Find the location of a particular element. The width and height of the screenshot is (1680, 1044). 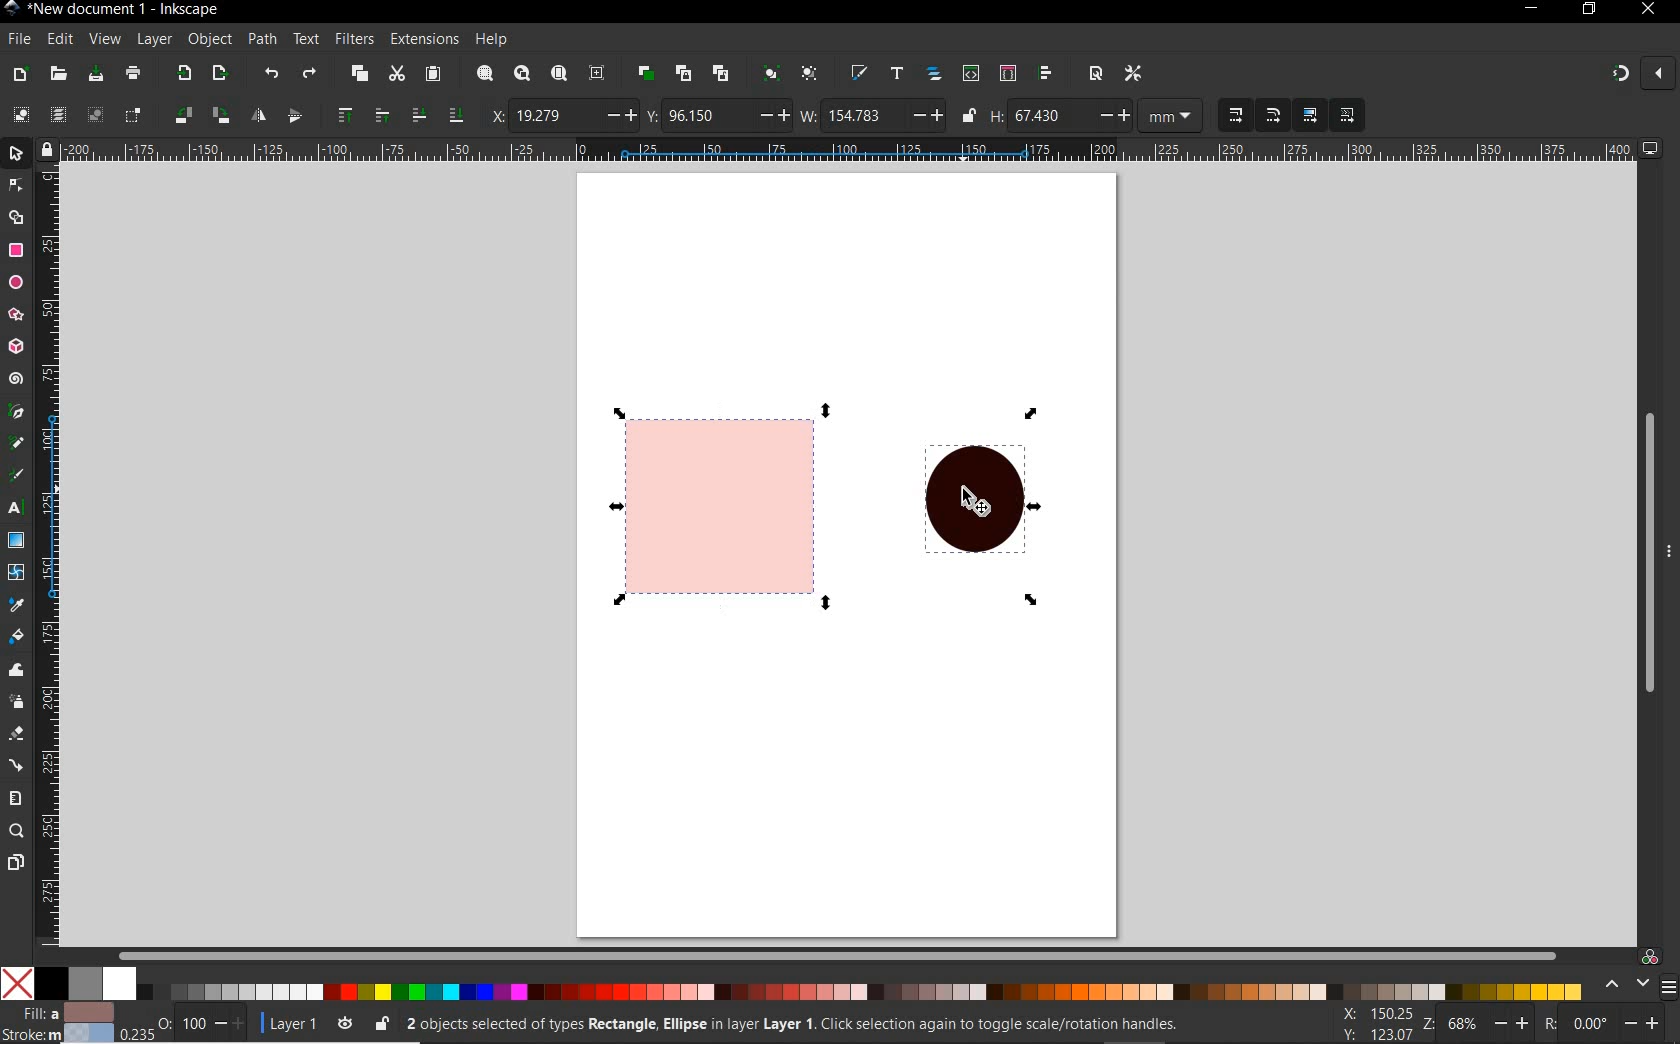

save is located at coordinates (96, 73).